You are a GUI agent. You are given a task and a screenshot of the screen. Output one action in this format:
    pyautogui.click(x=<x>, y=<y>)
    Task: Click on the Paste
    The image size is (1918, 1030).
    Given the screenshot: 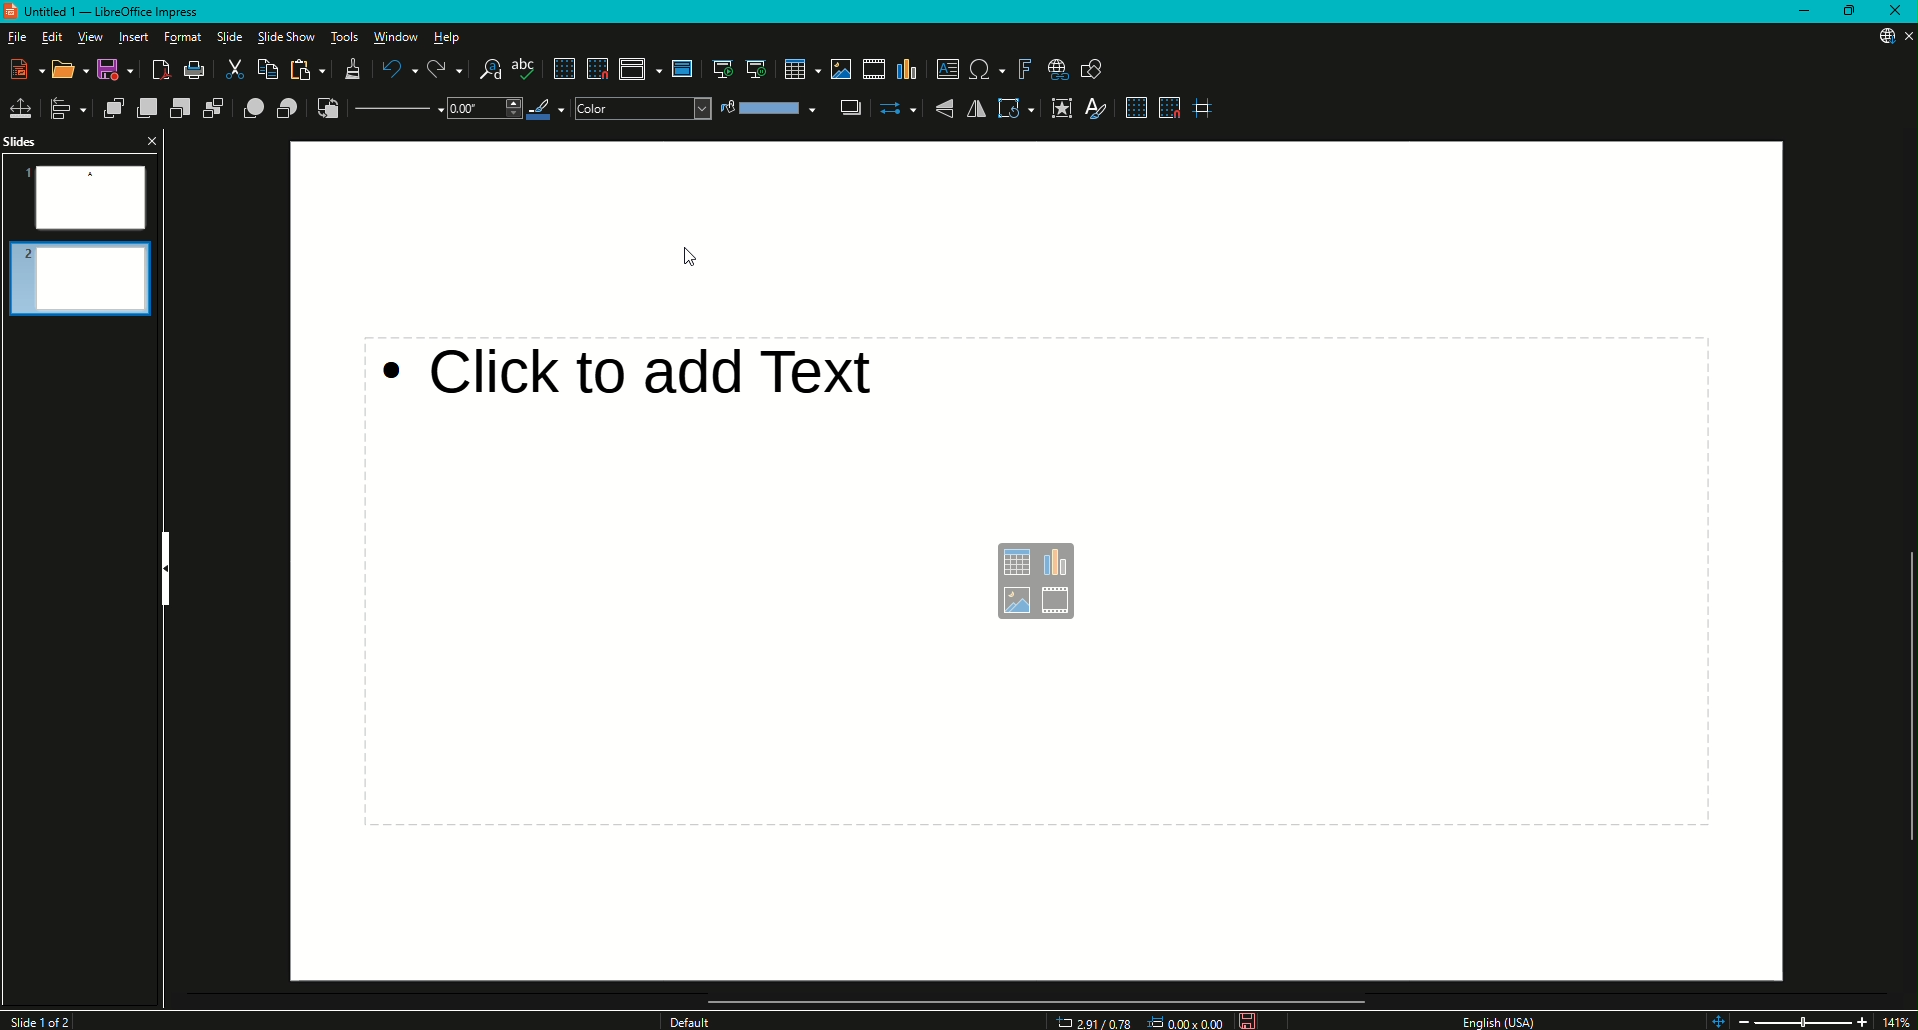 What is the action you would take?
    pyautogui.click(x=305, y=72)
    